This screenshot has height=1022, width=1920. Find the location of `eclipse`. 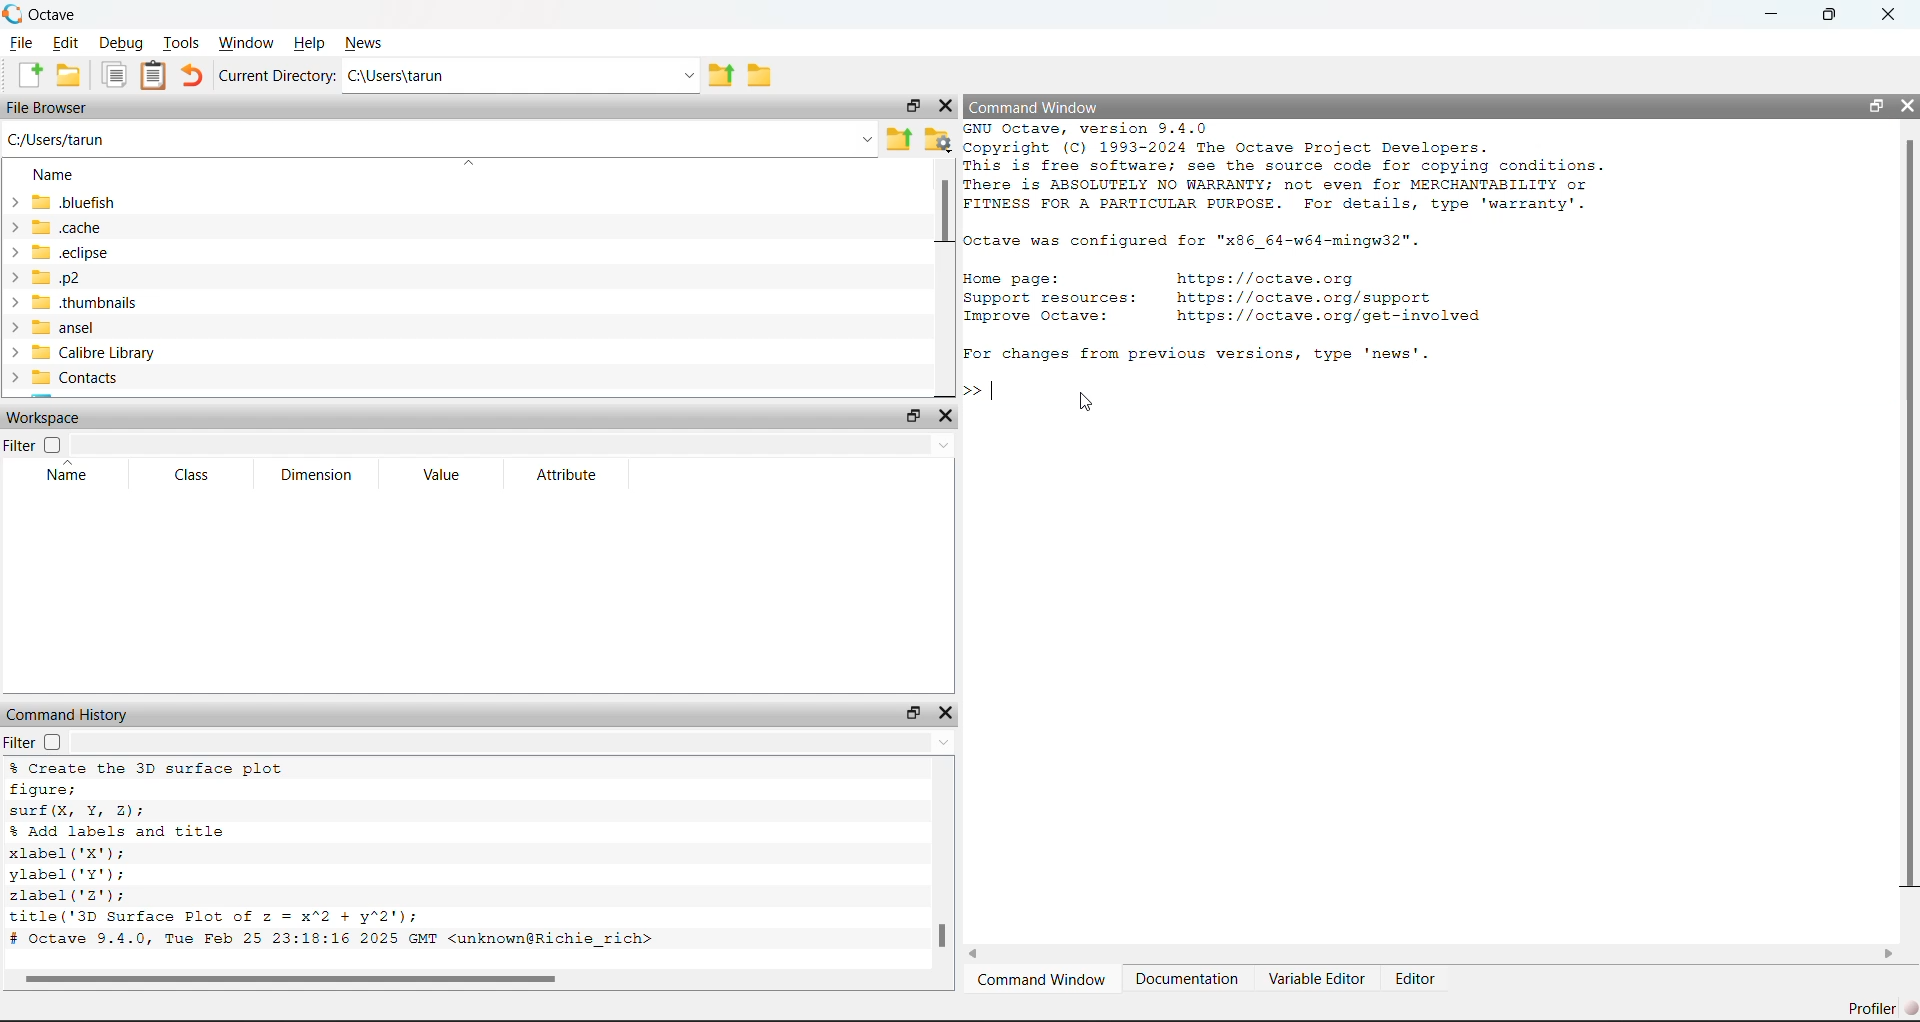

eclipse is located at coordinates (61, 253).